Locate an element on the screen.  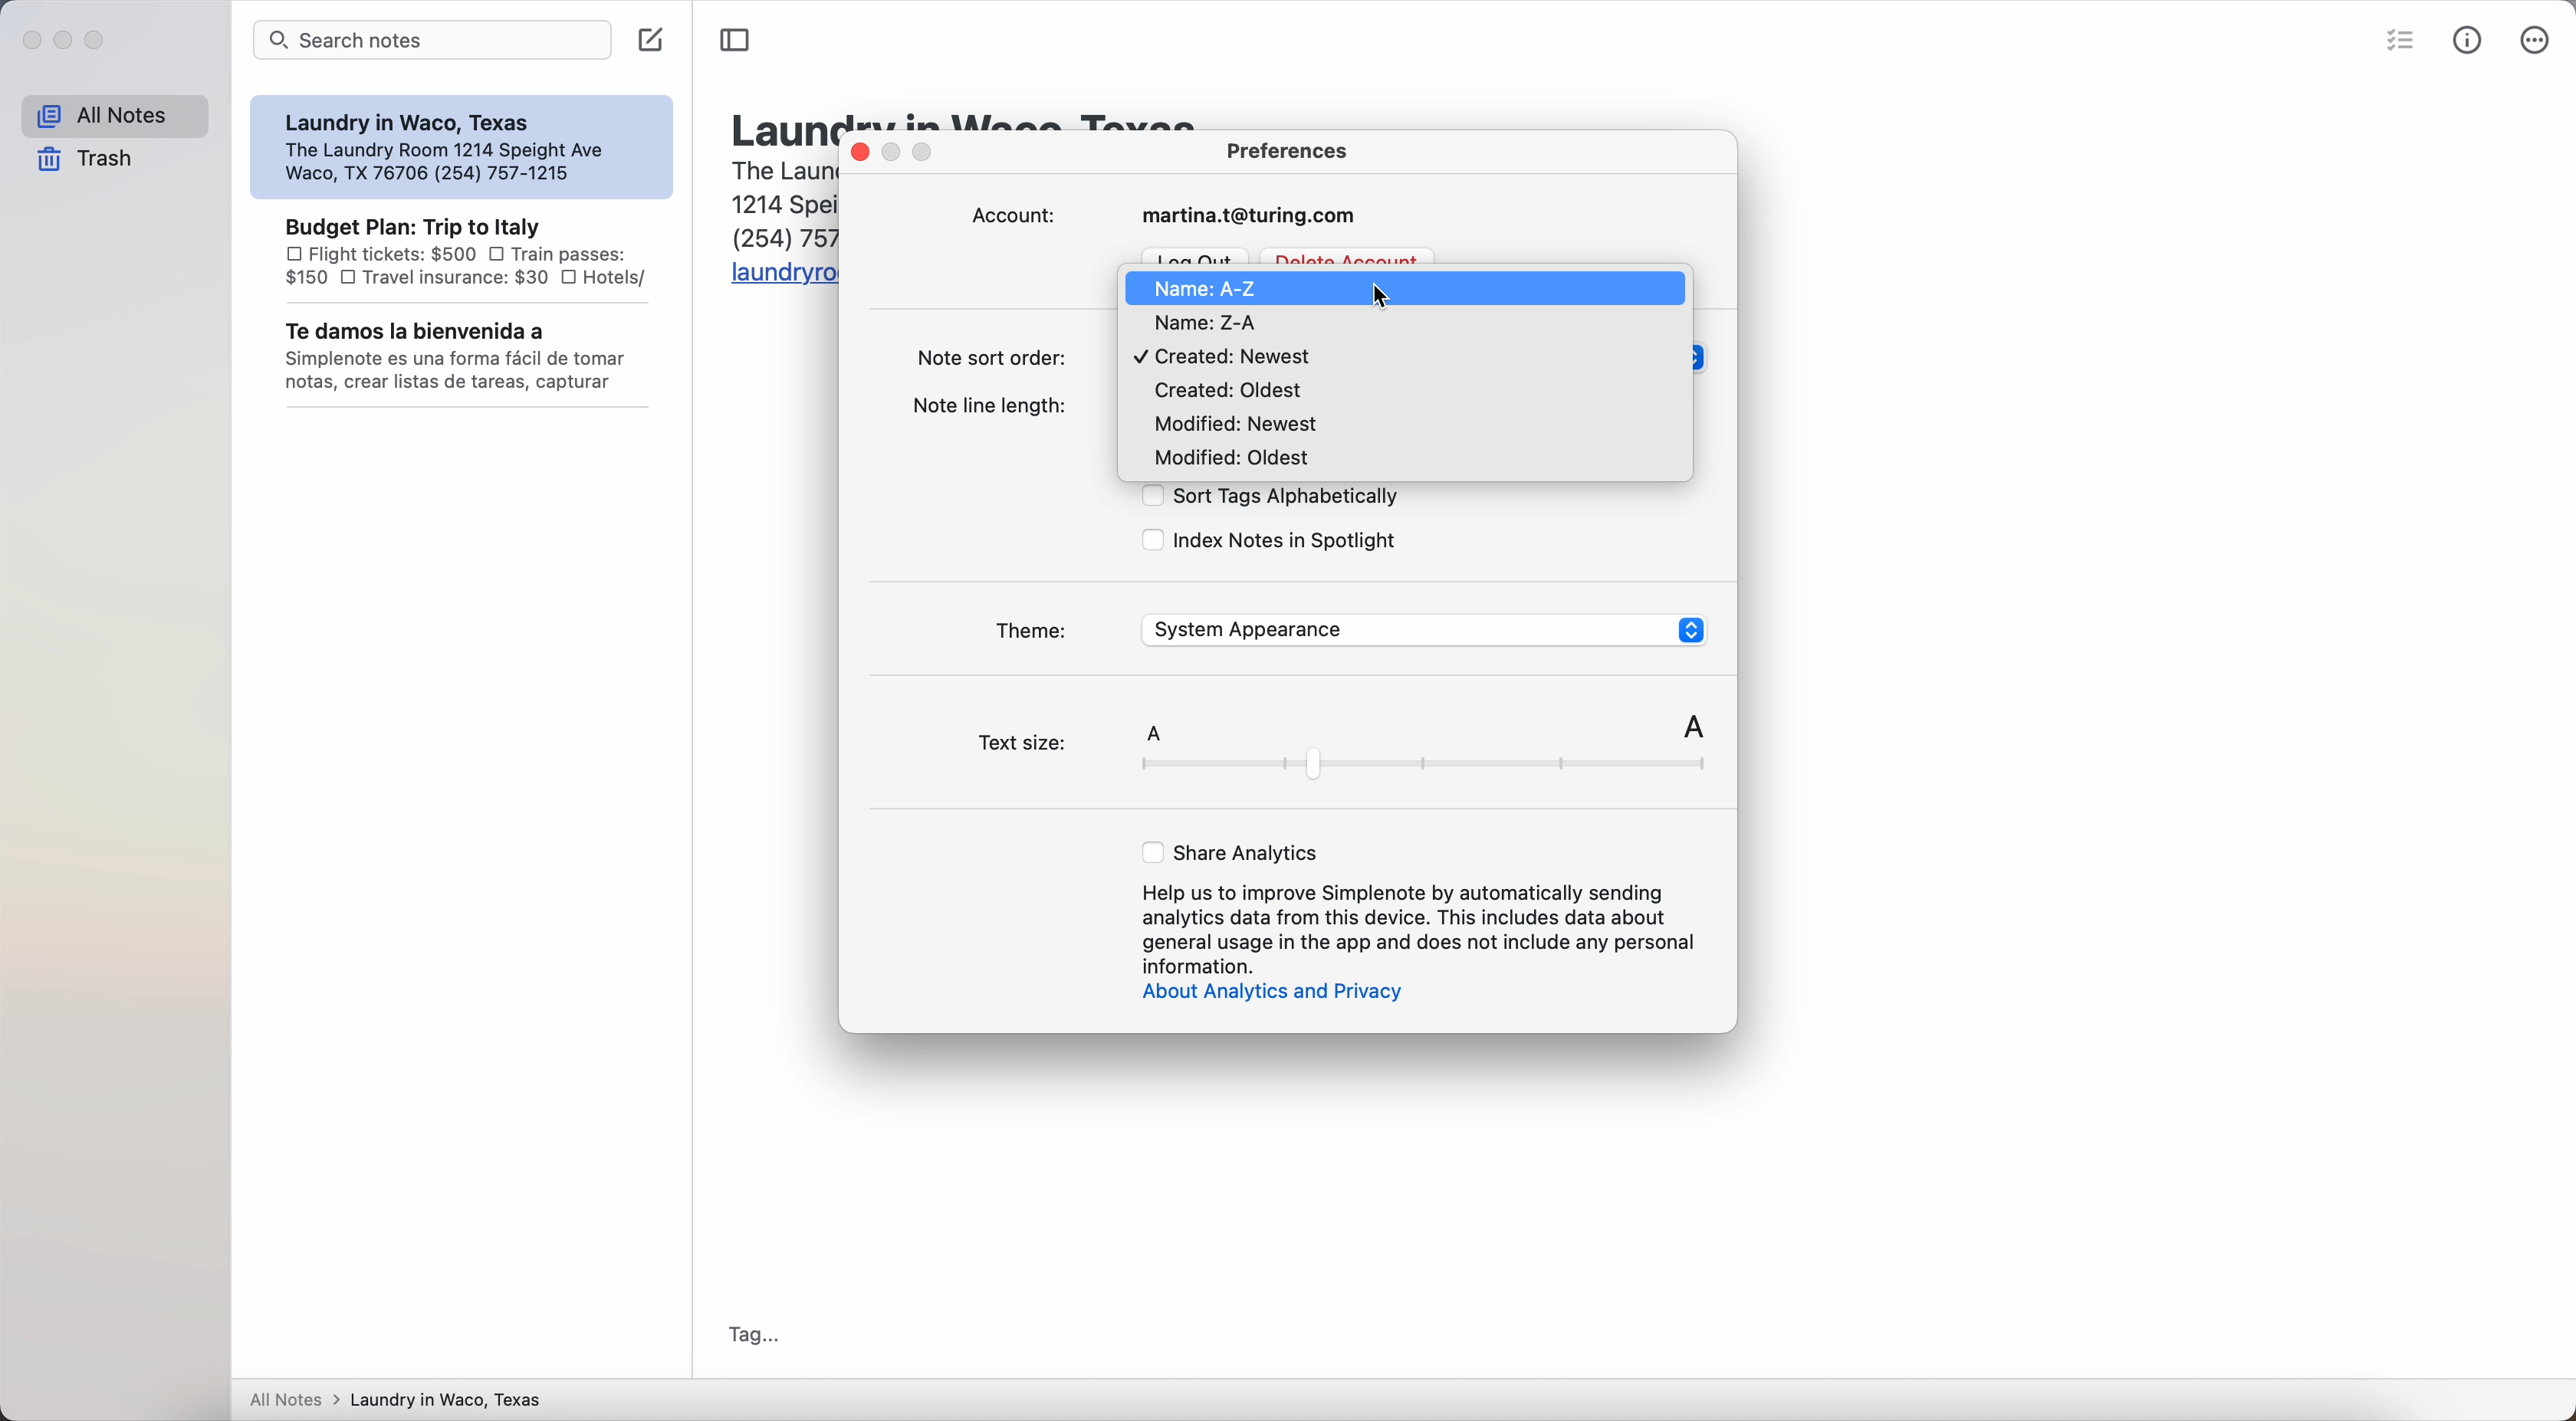
all notes > laundry in Waco, Texas is located at coordinates (406, 1396).